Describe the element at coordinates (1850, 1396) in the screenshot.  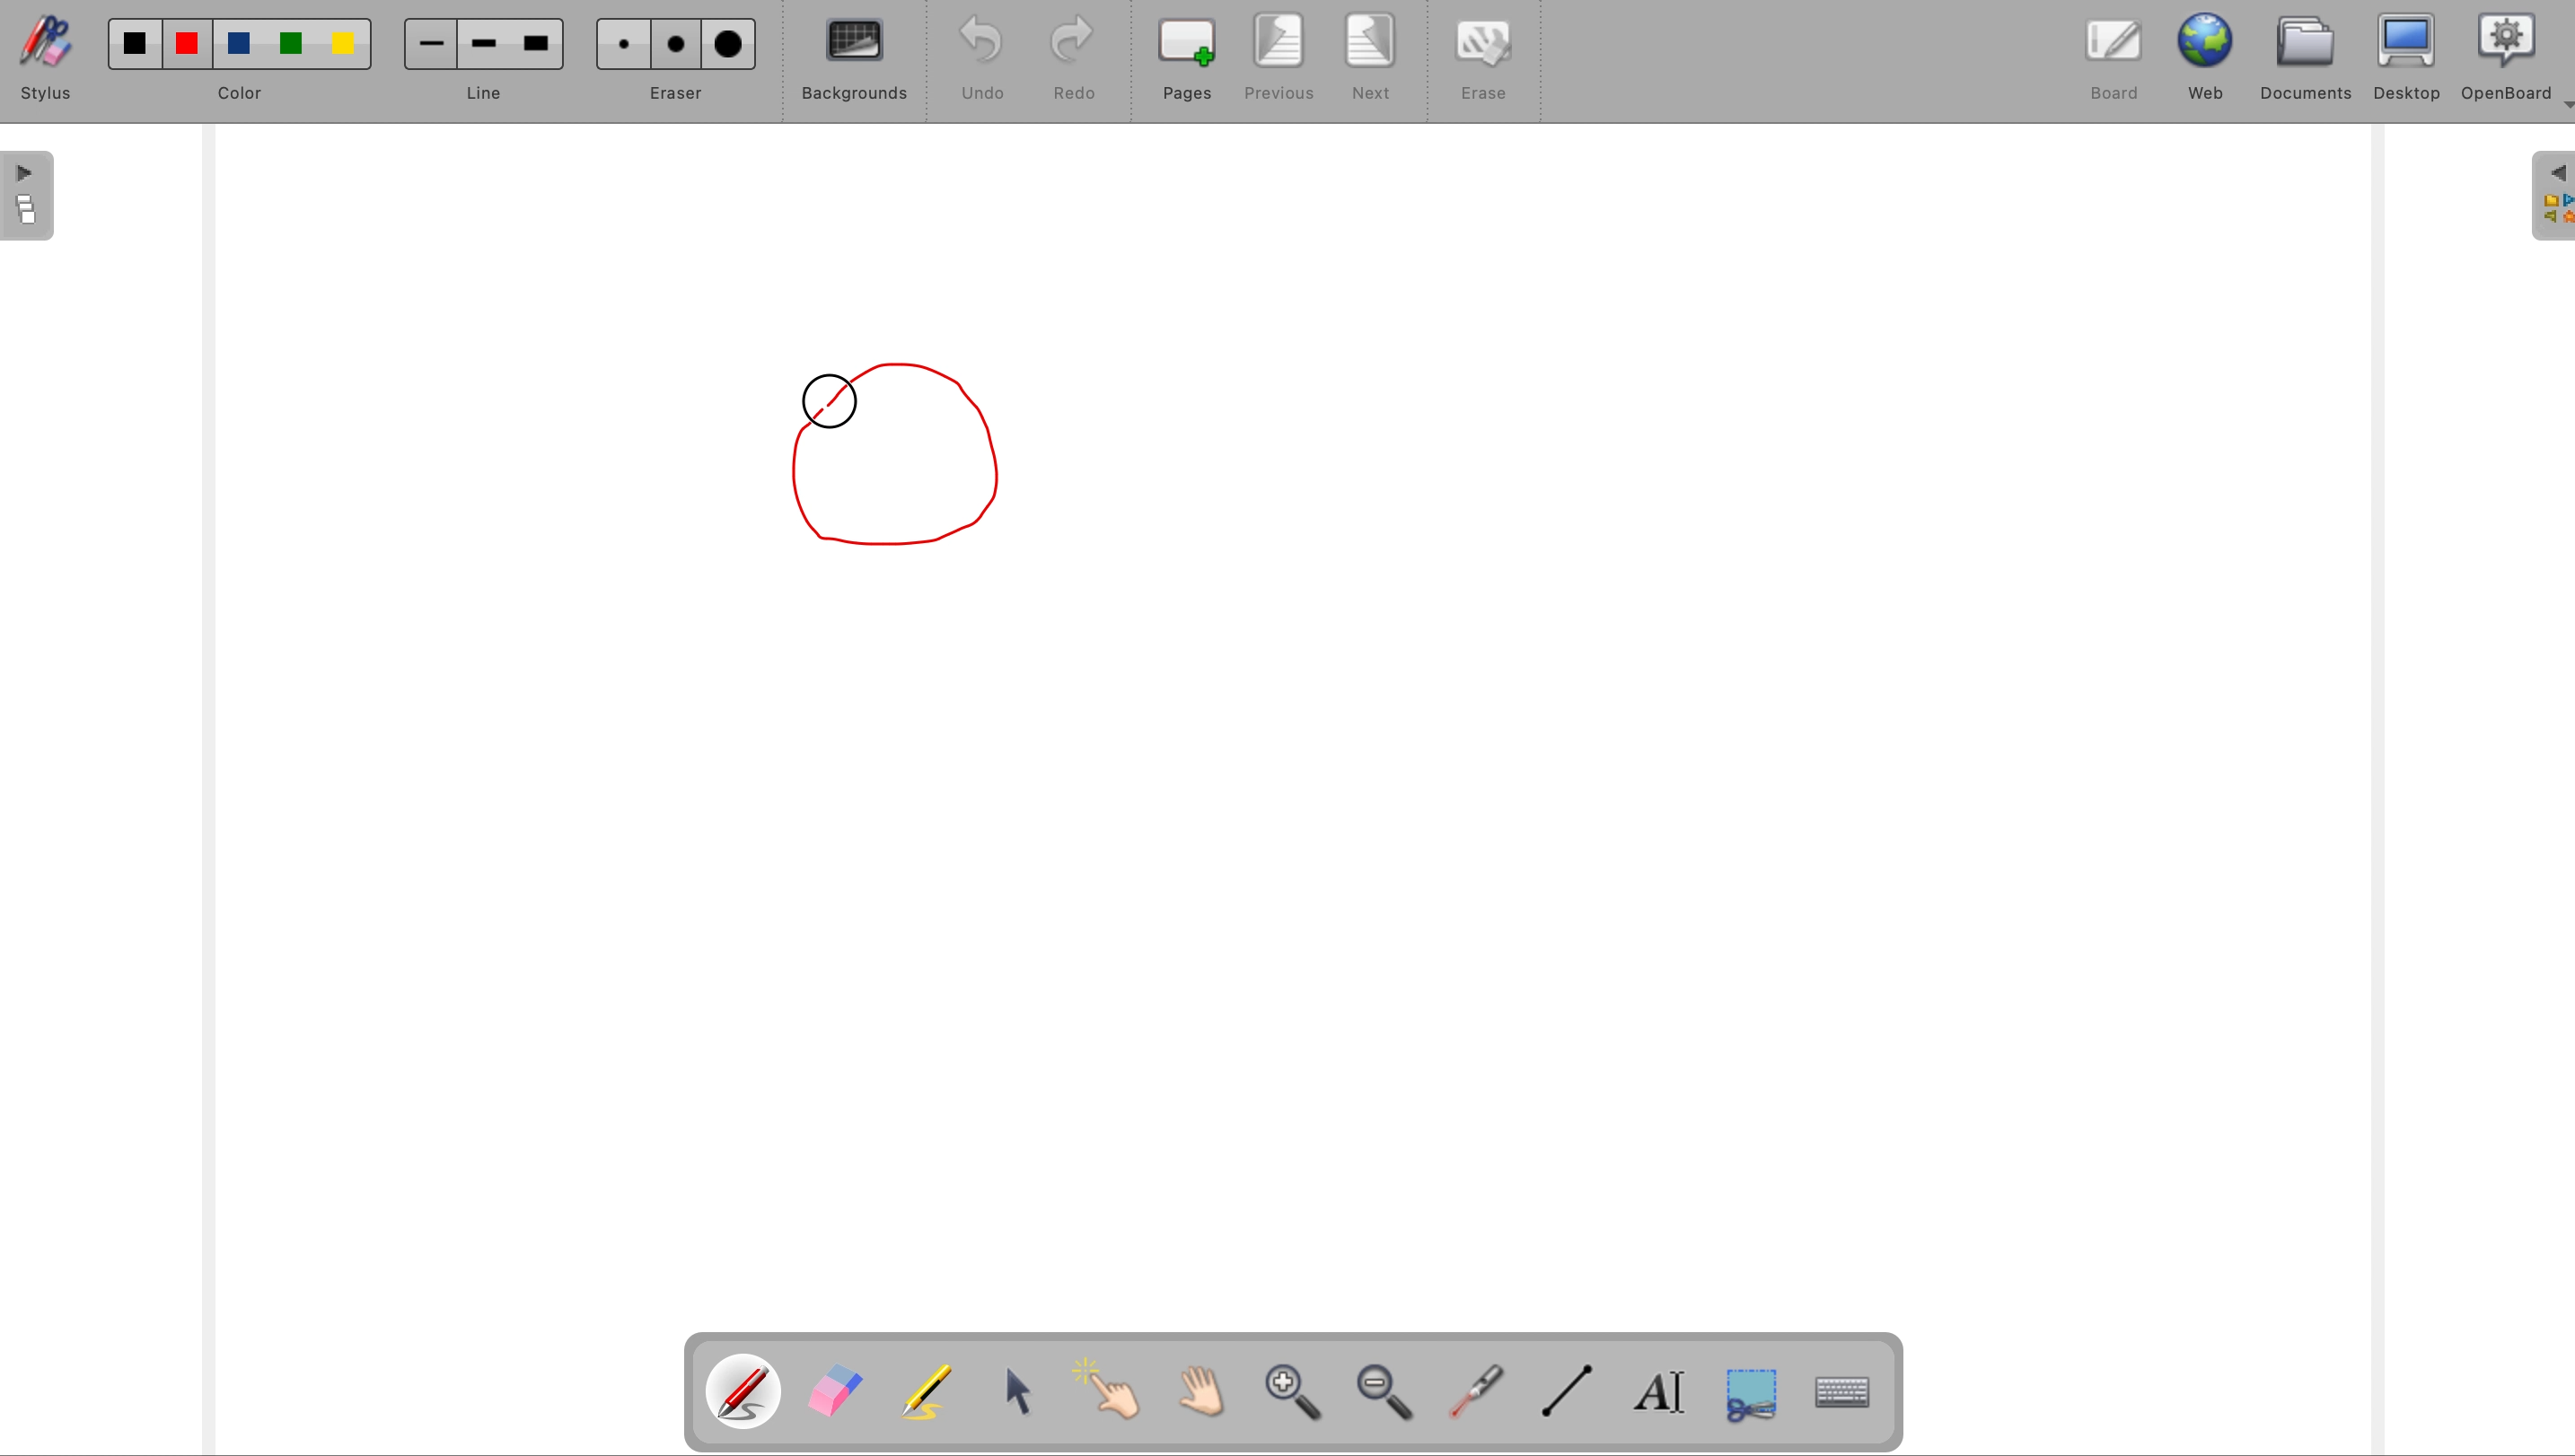
I see `display keyboard` at that location.